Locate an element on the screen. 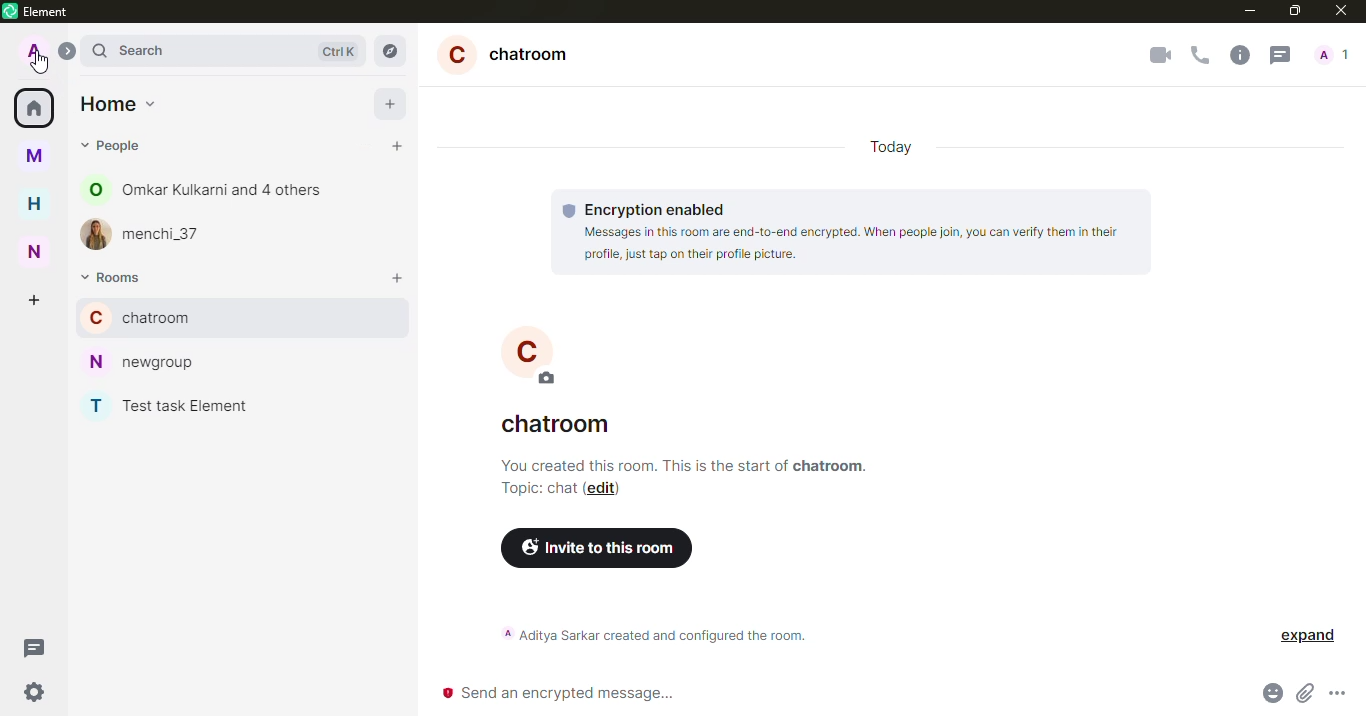 This screenshot has width=1366, height=716. threads is located at coordinates (34, 647).